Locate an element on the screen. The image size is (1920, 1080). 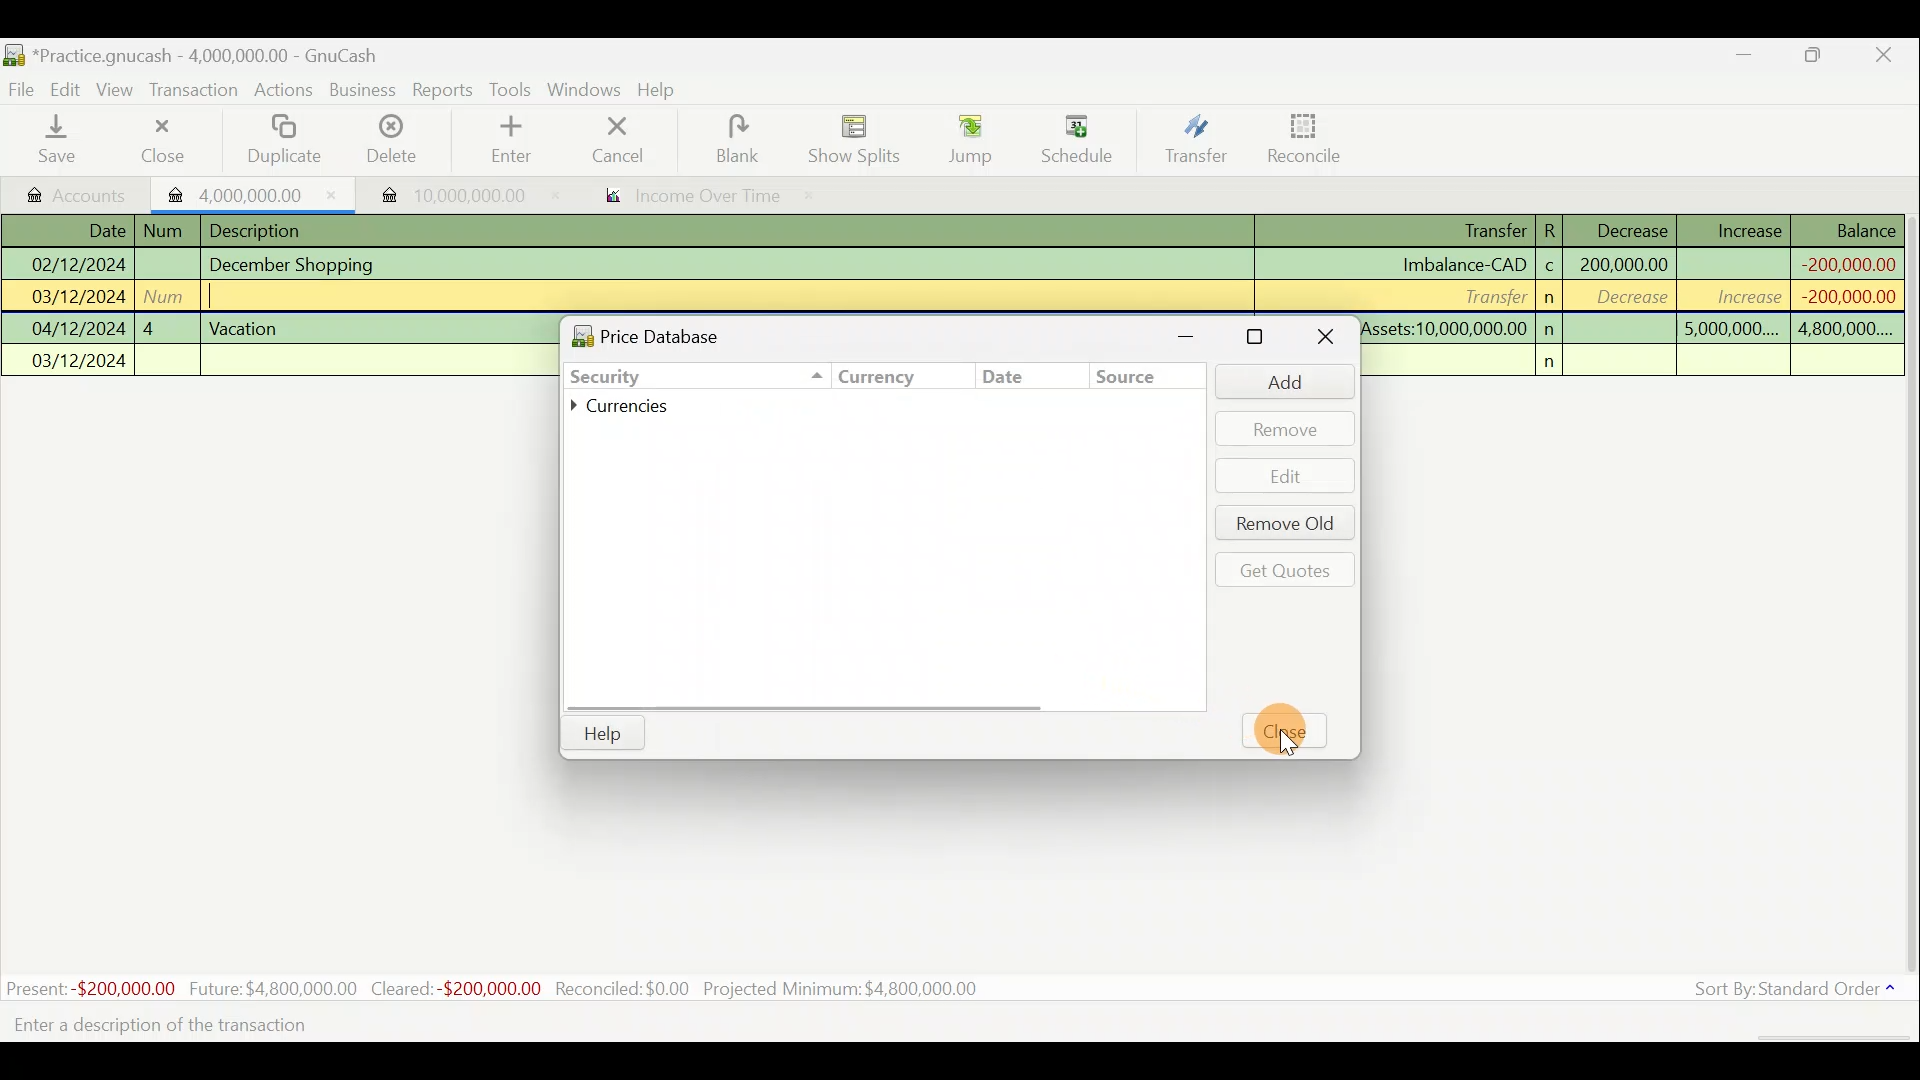
blank is located at coordinates (752, 139).